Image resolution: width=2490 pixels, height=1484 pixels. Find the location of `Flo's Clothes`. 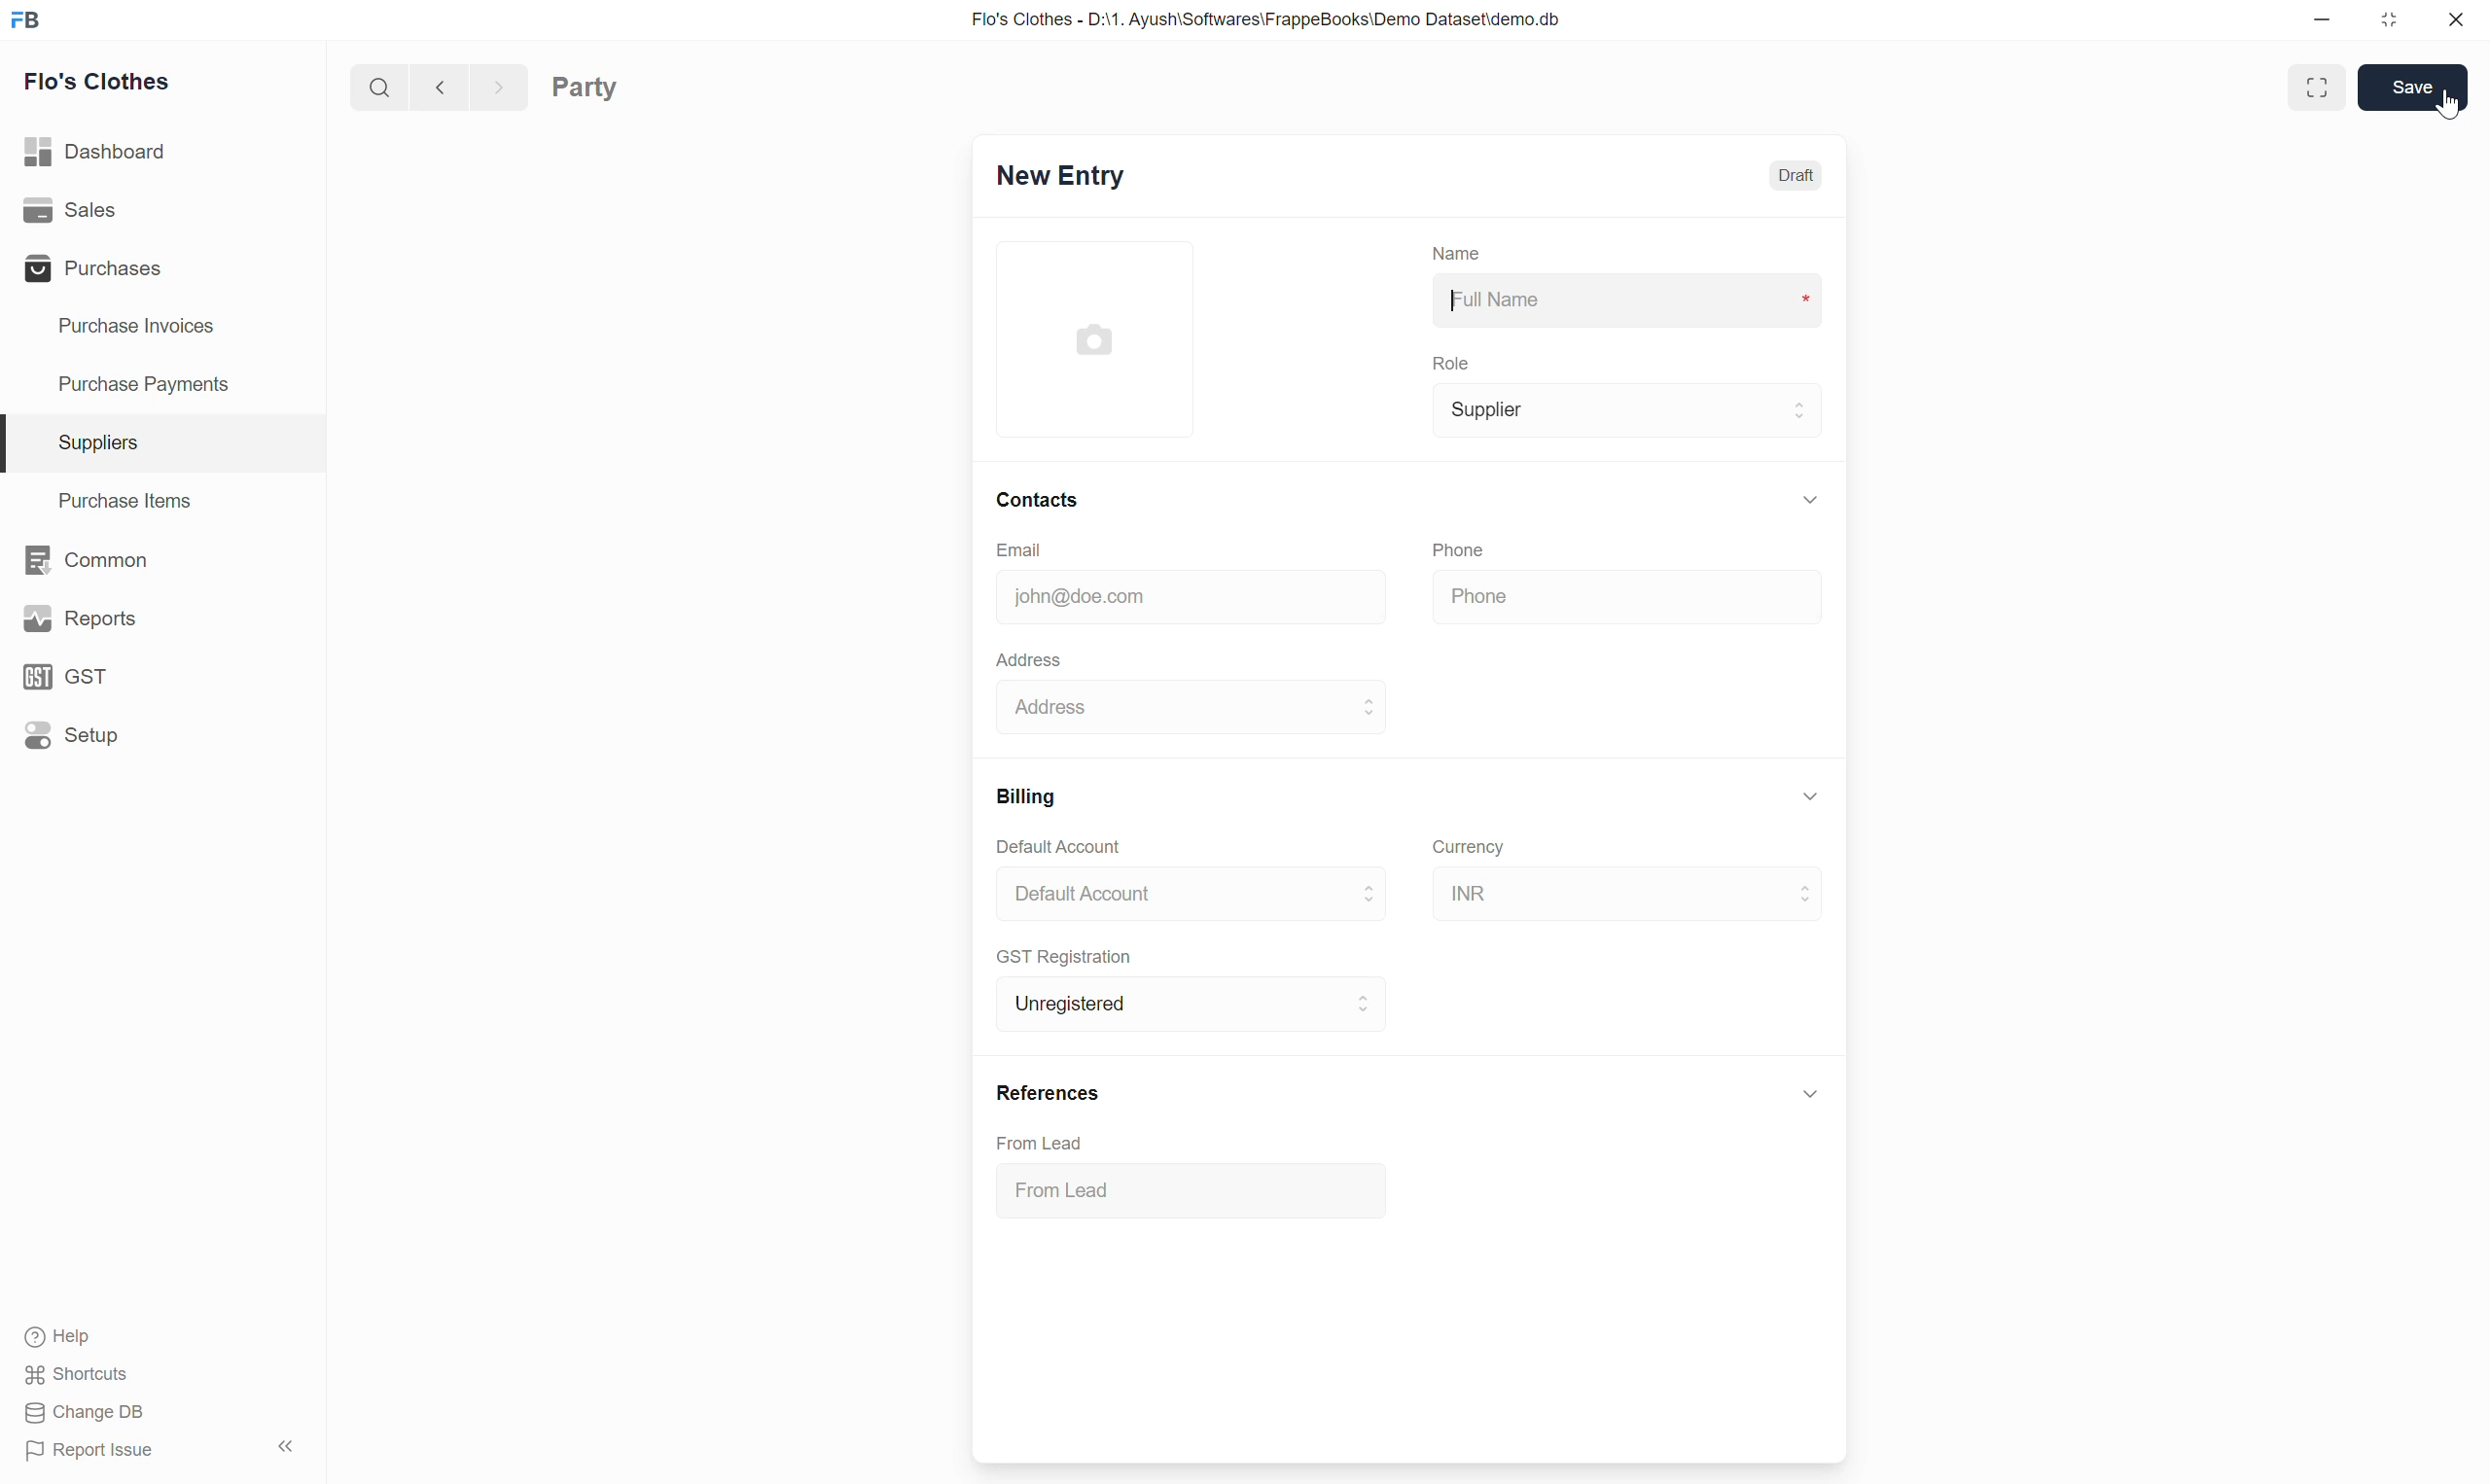

Flo's Clothes is located at coordinates (97, 80).